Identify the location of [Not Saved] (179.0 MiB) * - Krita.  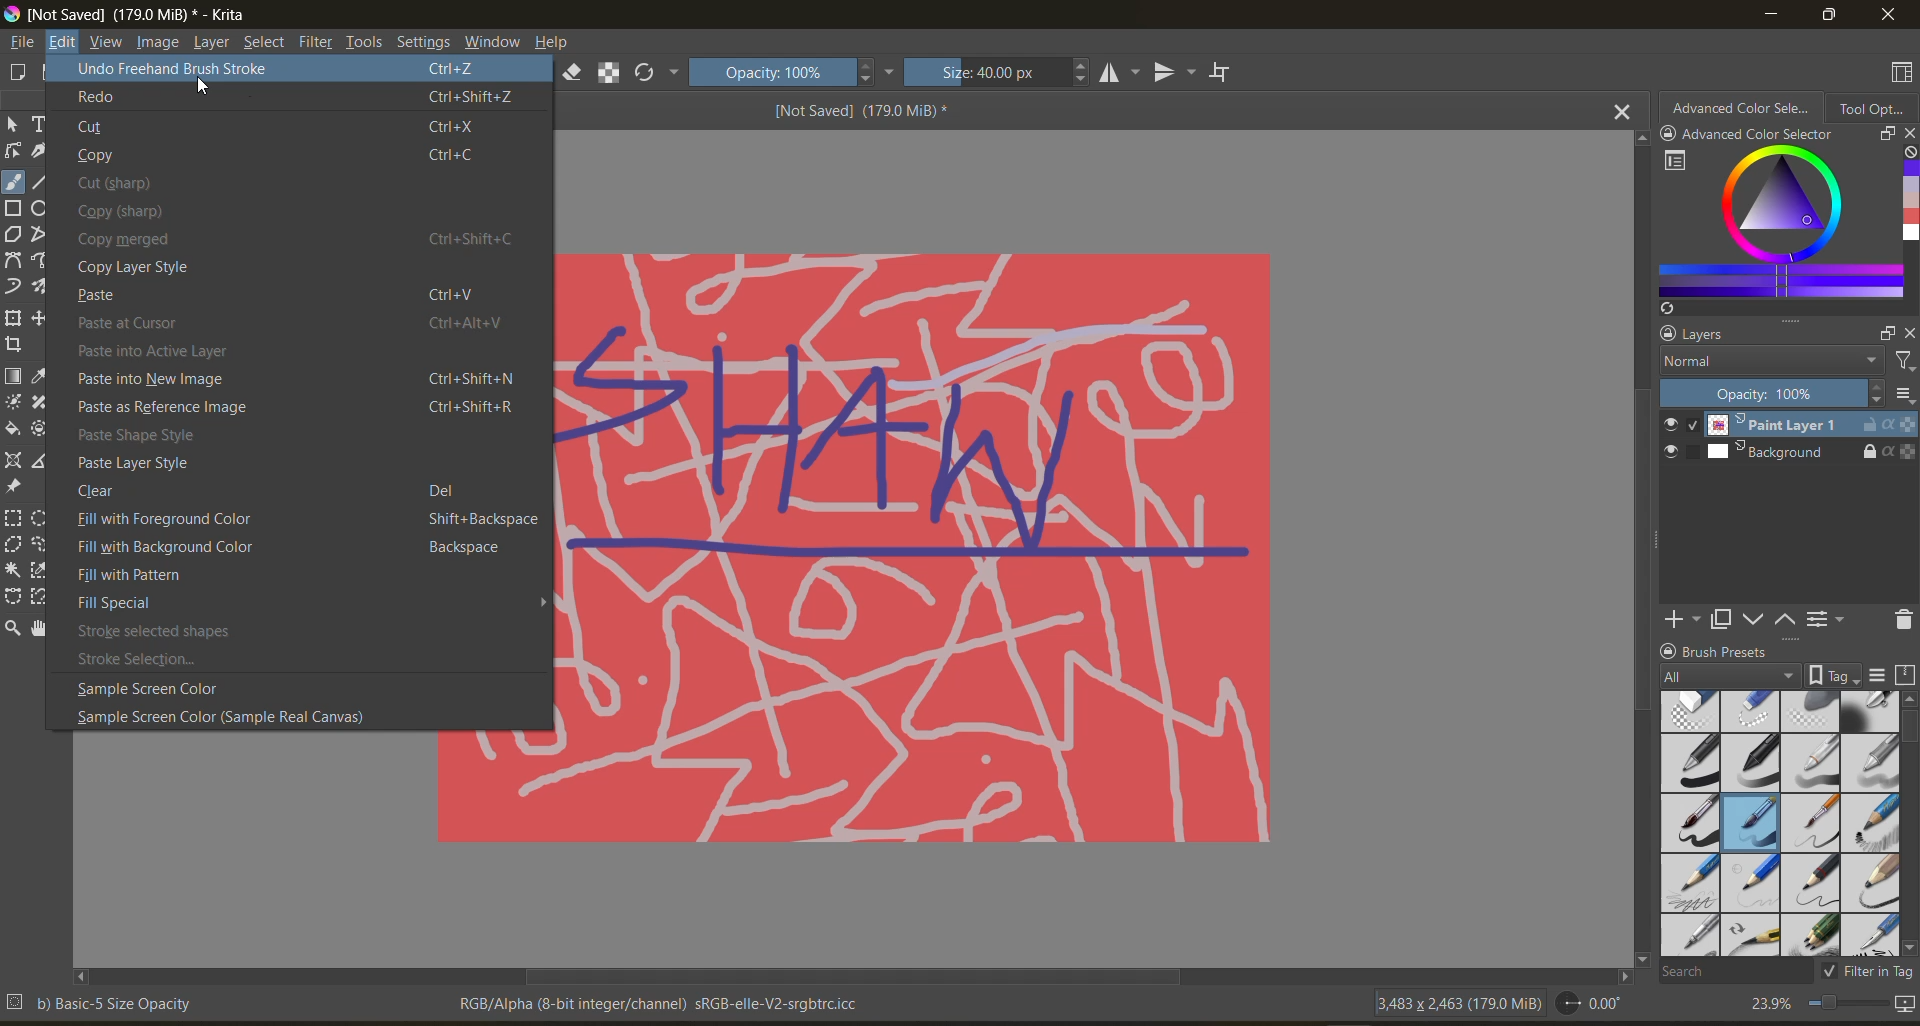
(127, 13).